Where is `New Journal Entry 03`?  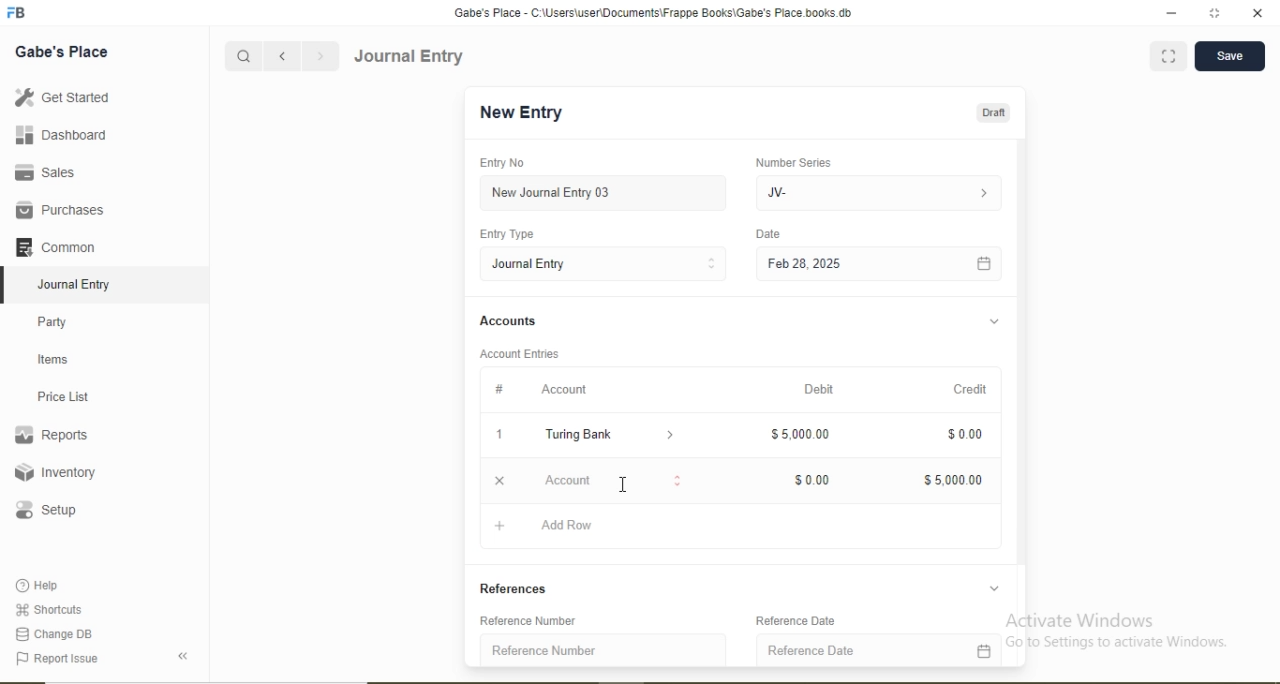
New Journal Entry 03 is located at coordinates (552, 193).